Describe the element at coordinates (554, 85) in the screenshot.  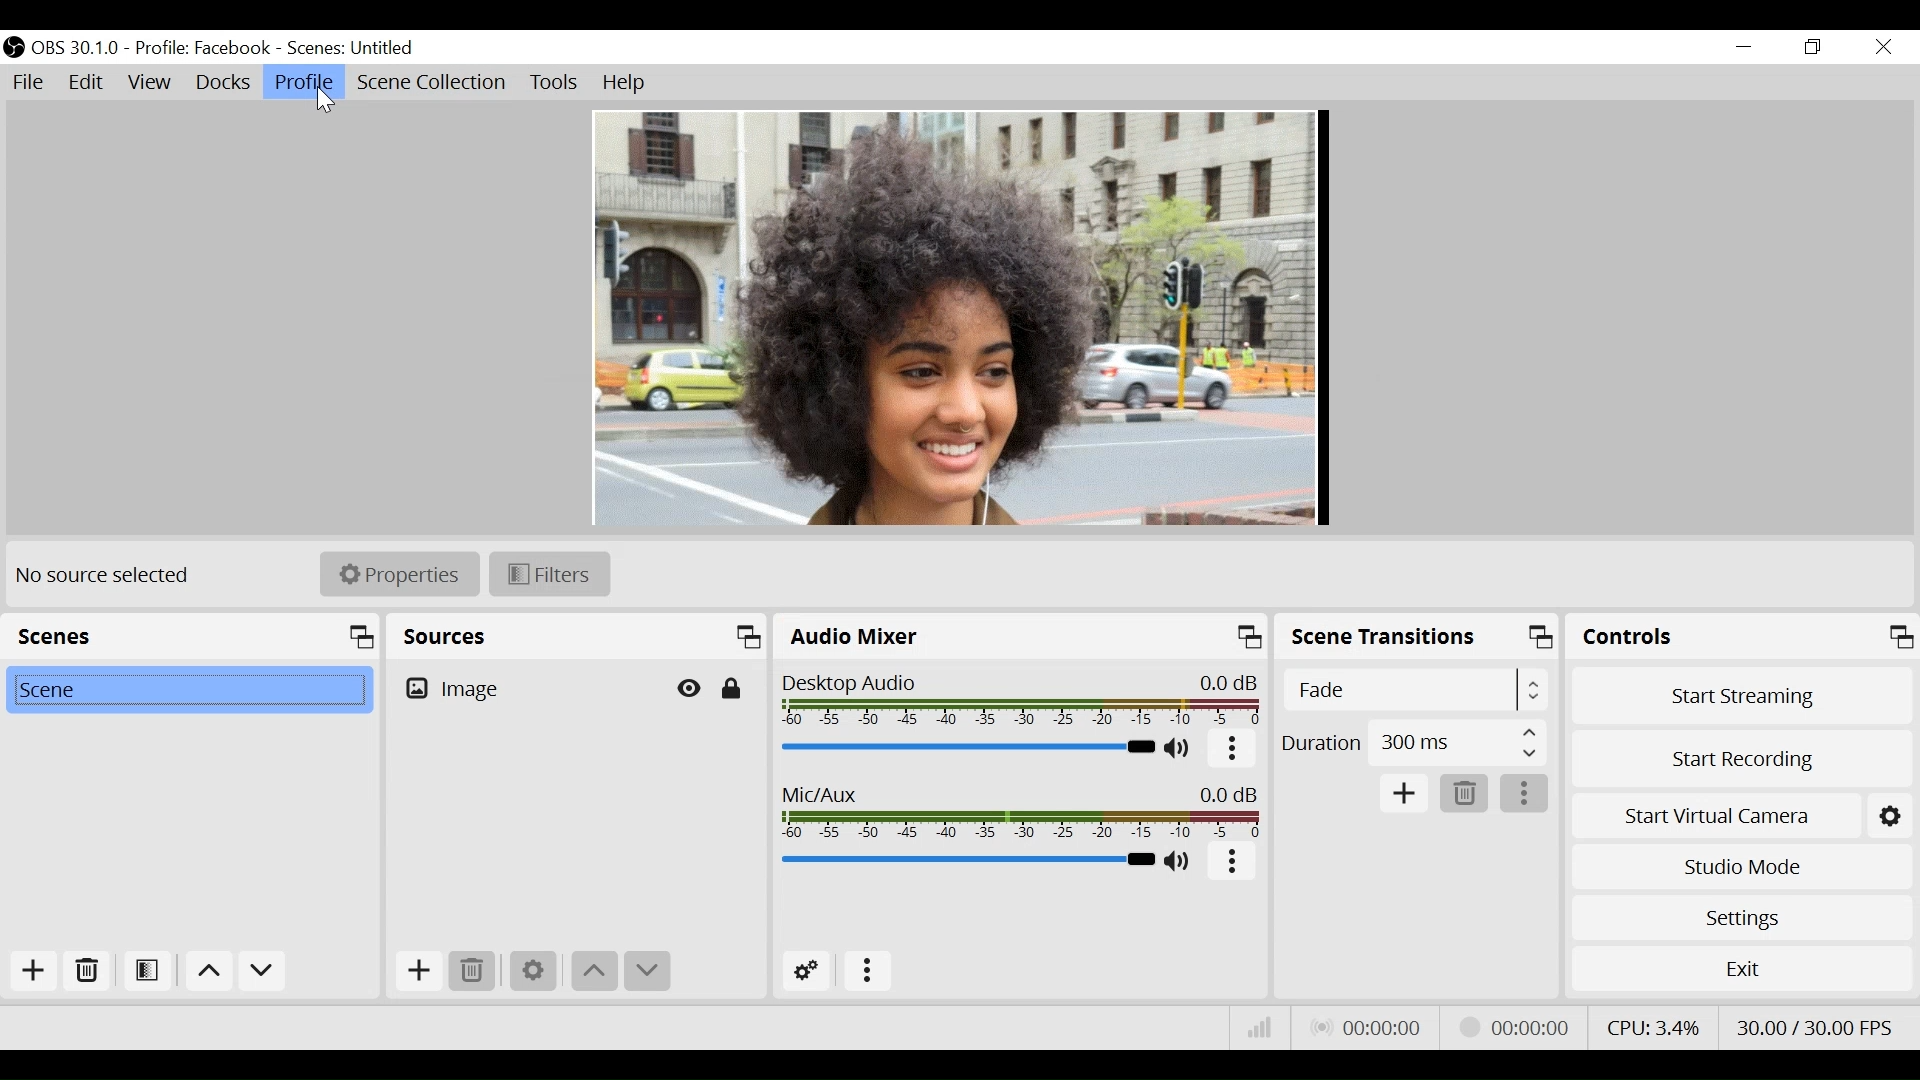
I see `Tools` at that location.